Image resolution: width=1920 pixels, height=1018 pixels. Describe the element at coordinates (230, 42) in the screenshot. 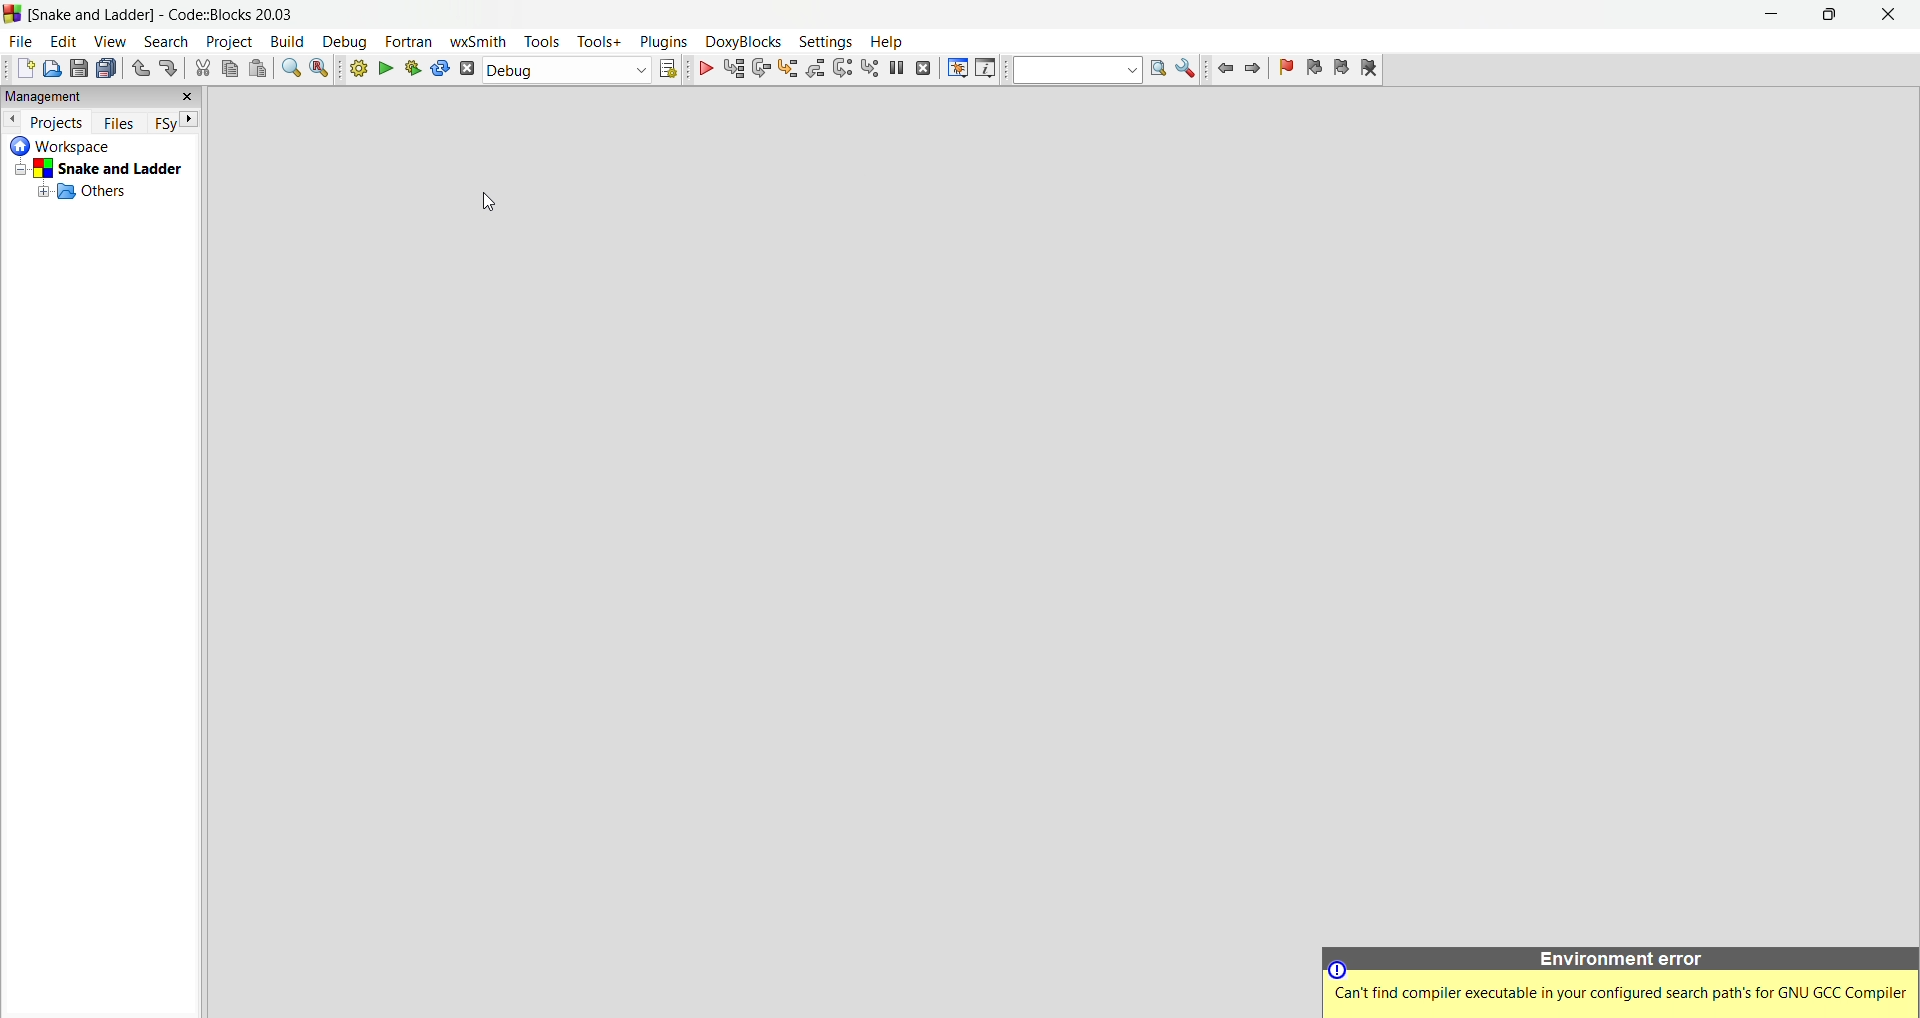

I see `project` at that location.